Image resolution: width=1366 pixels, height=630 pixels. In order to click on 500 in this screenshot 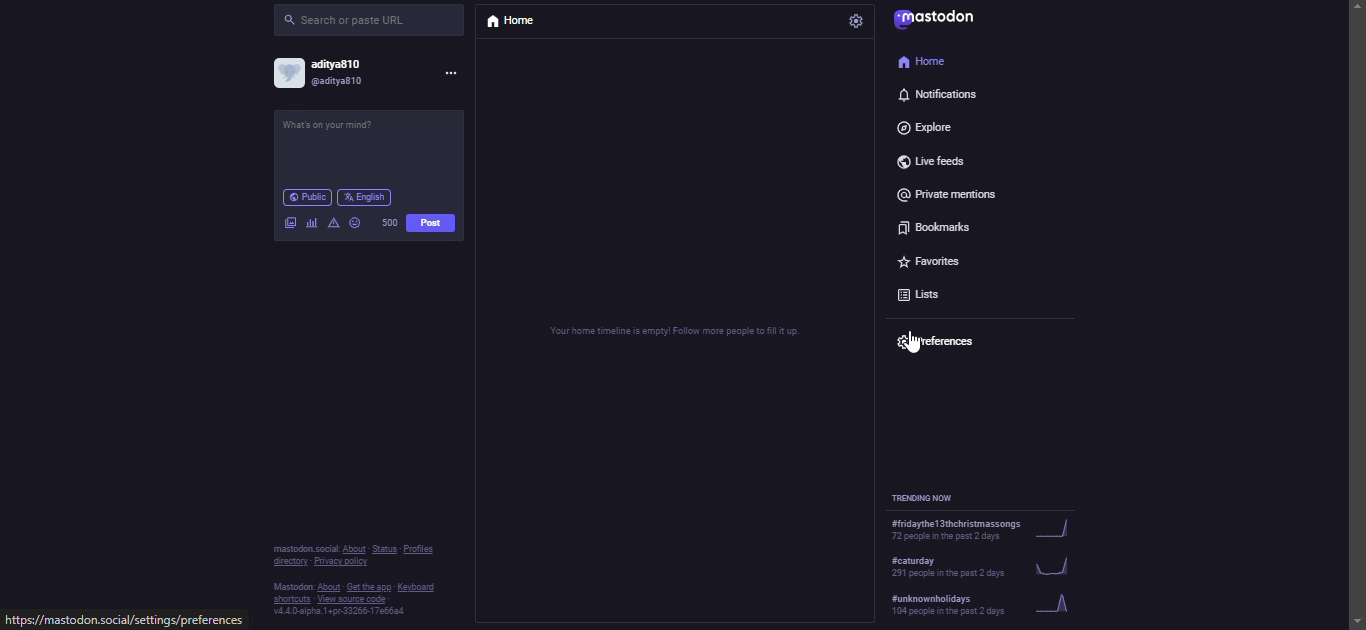, I will do `click(389, 222)`.